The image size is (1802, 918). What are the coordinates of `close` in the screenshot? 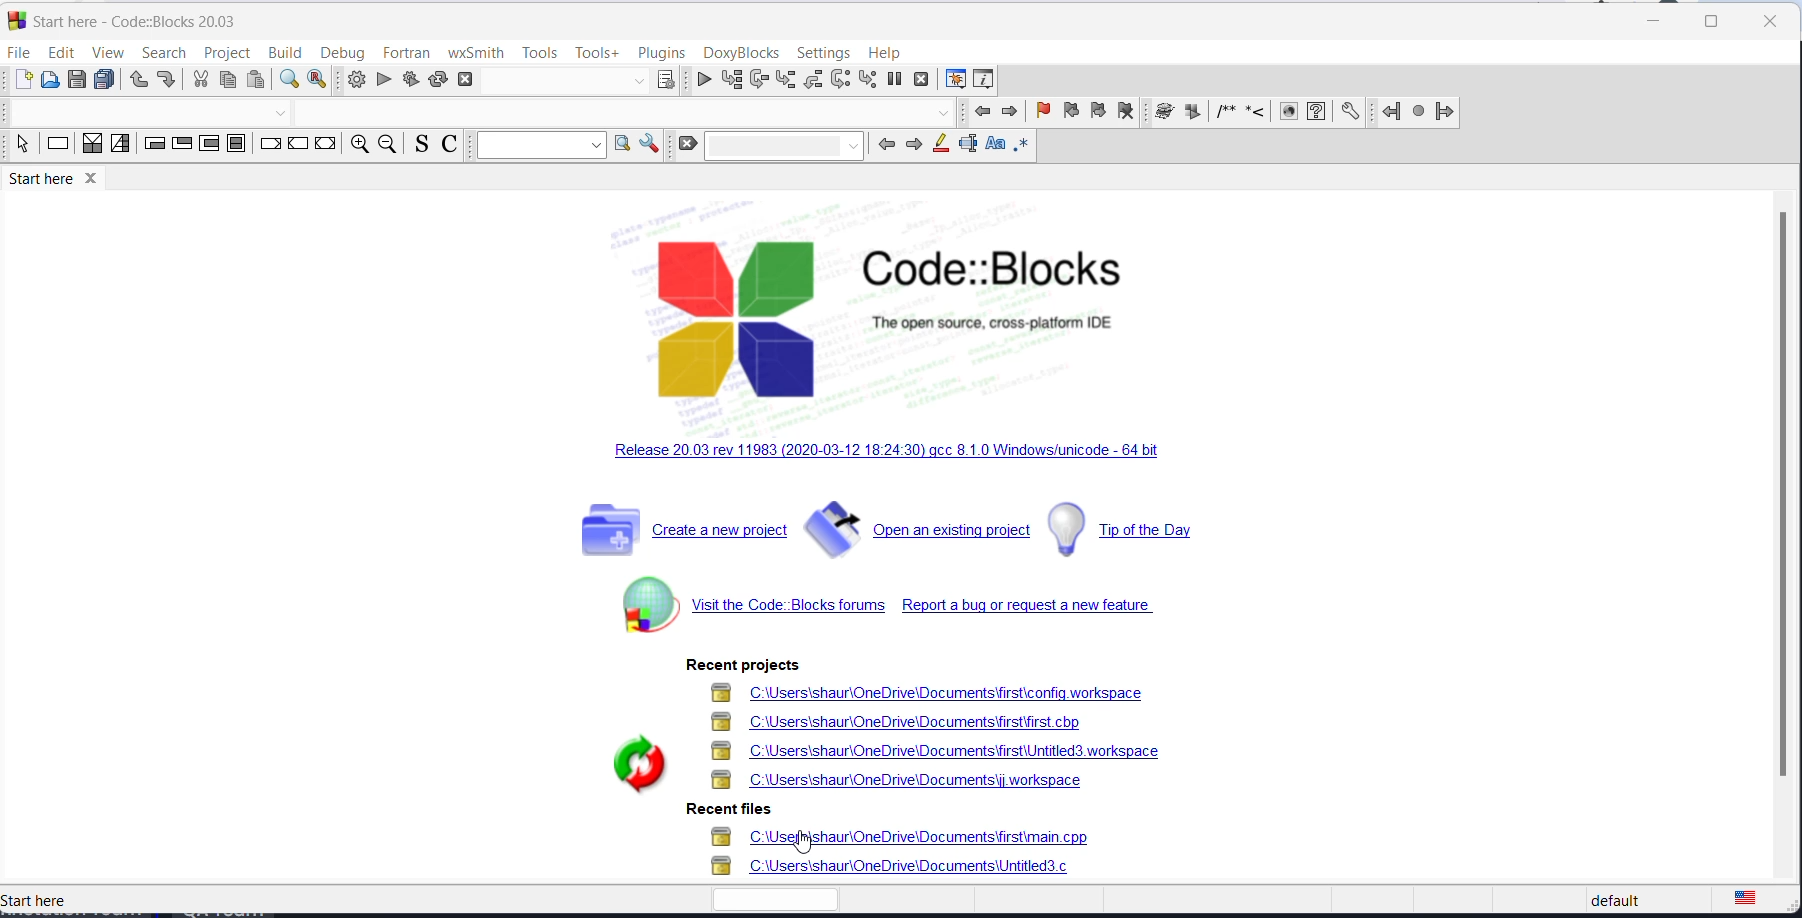 It's located at (1772, 24).